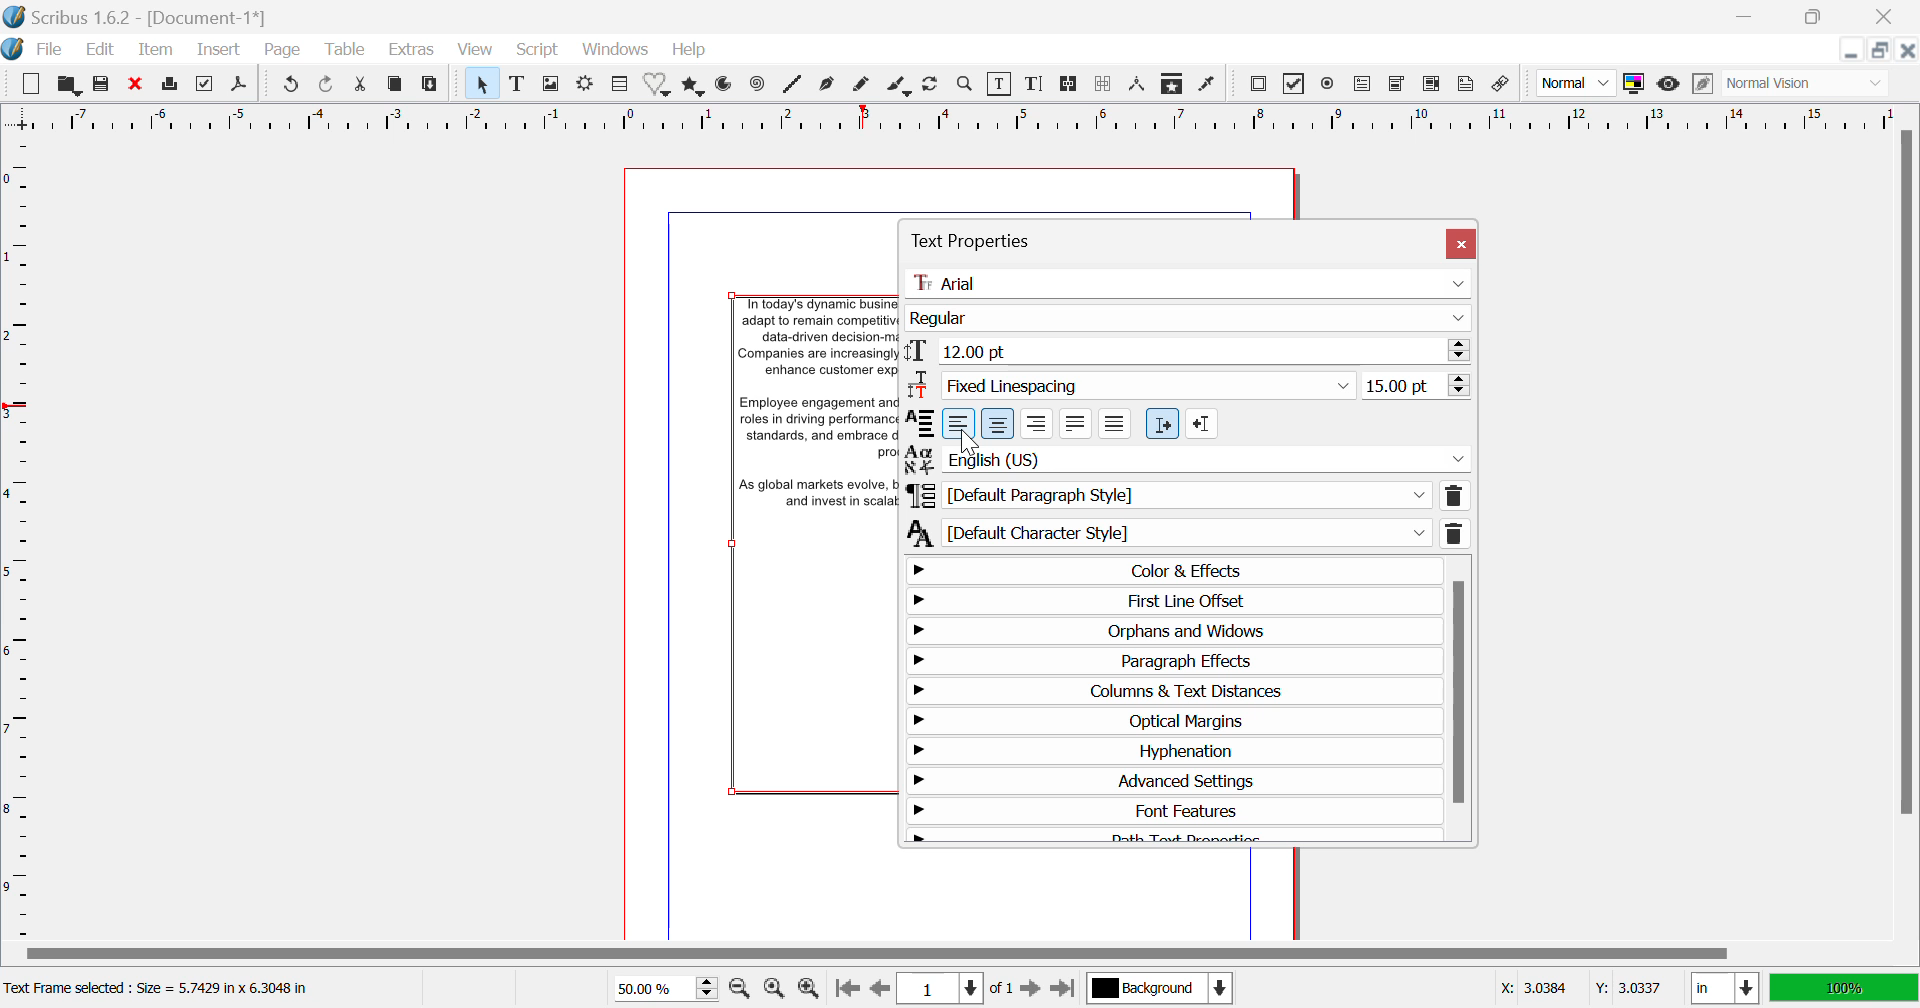 This screenshot has height=1008, width=1920. I want to click on First Line Offset, so click(1172, 602).